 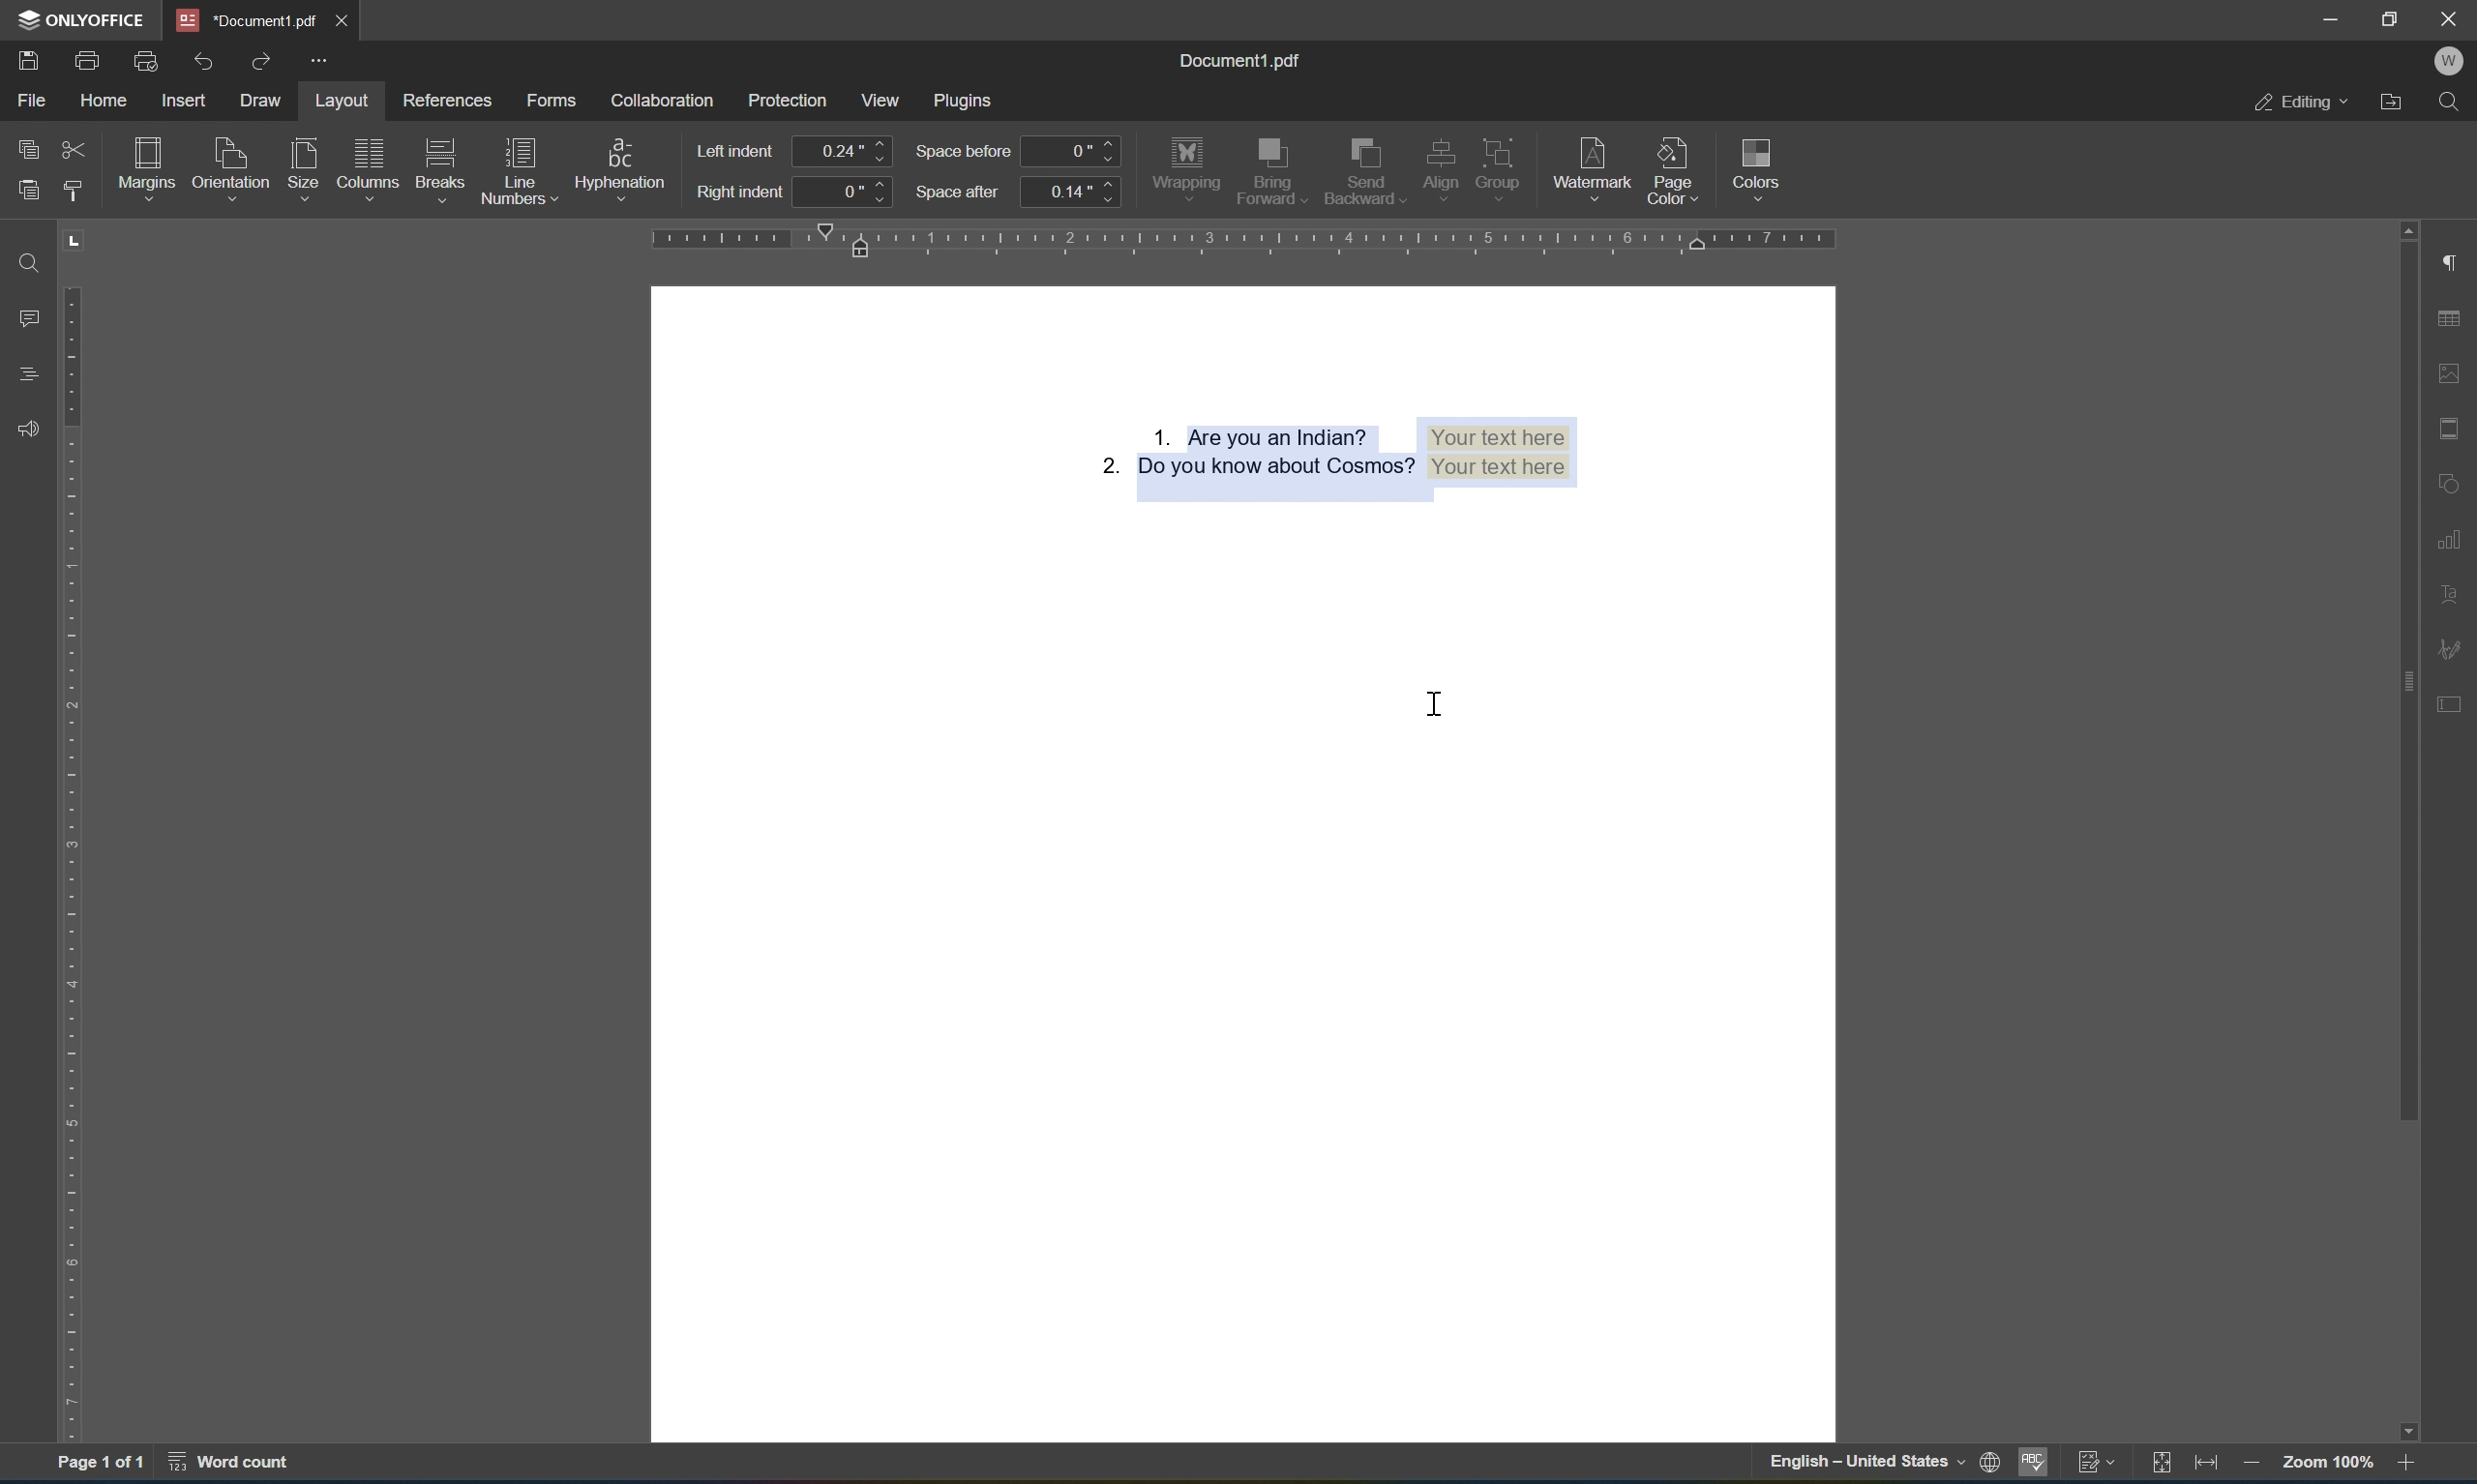 I want to click on header & footer settings, so click(x=2454, y=430).